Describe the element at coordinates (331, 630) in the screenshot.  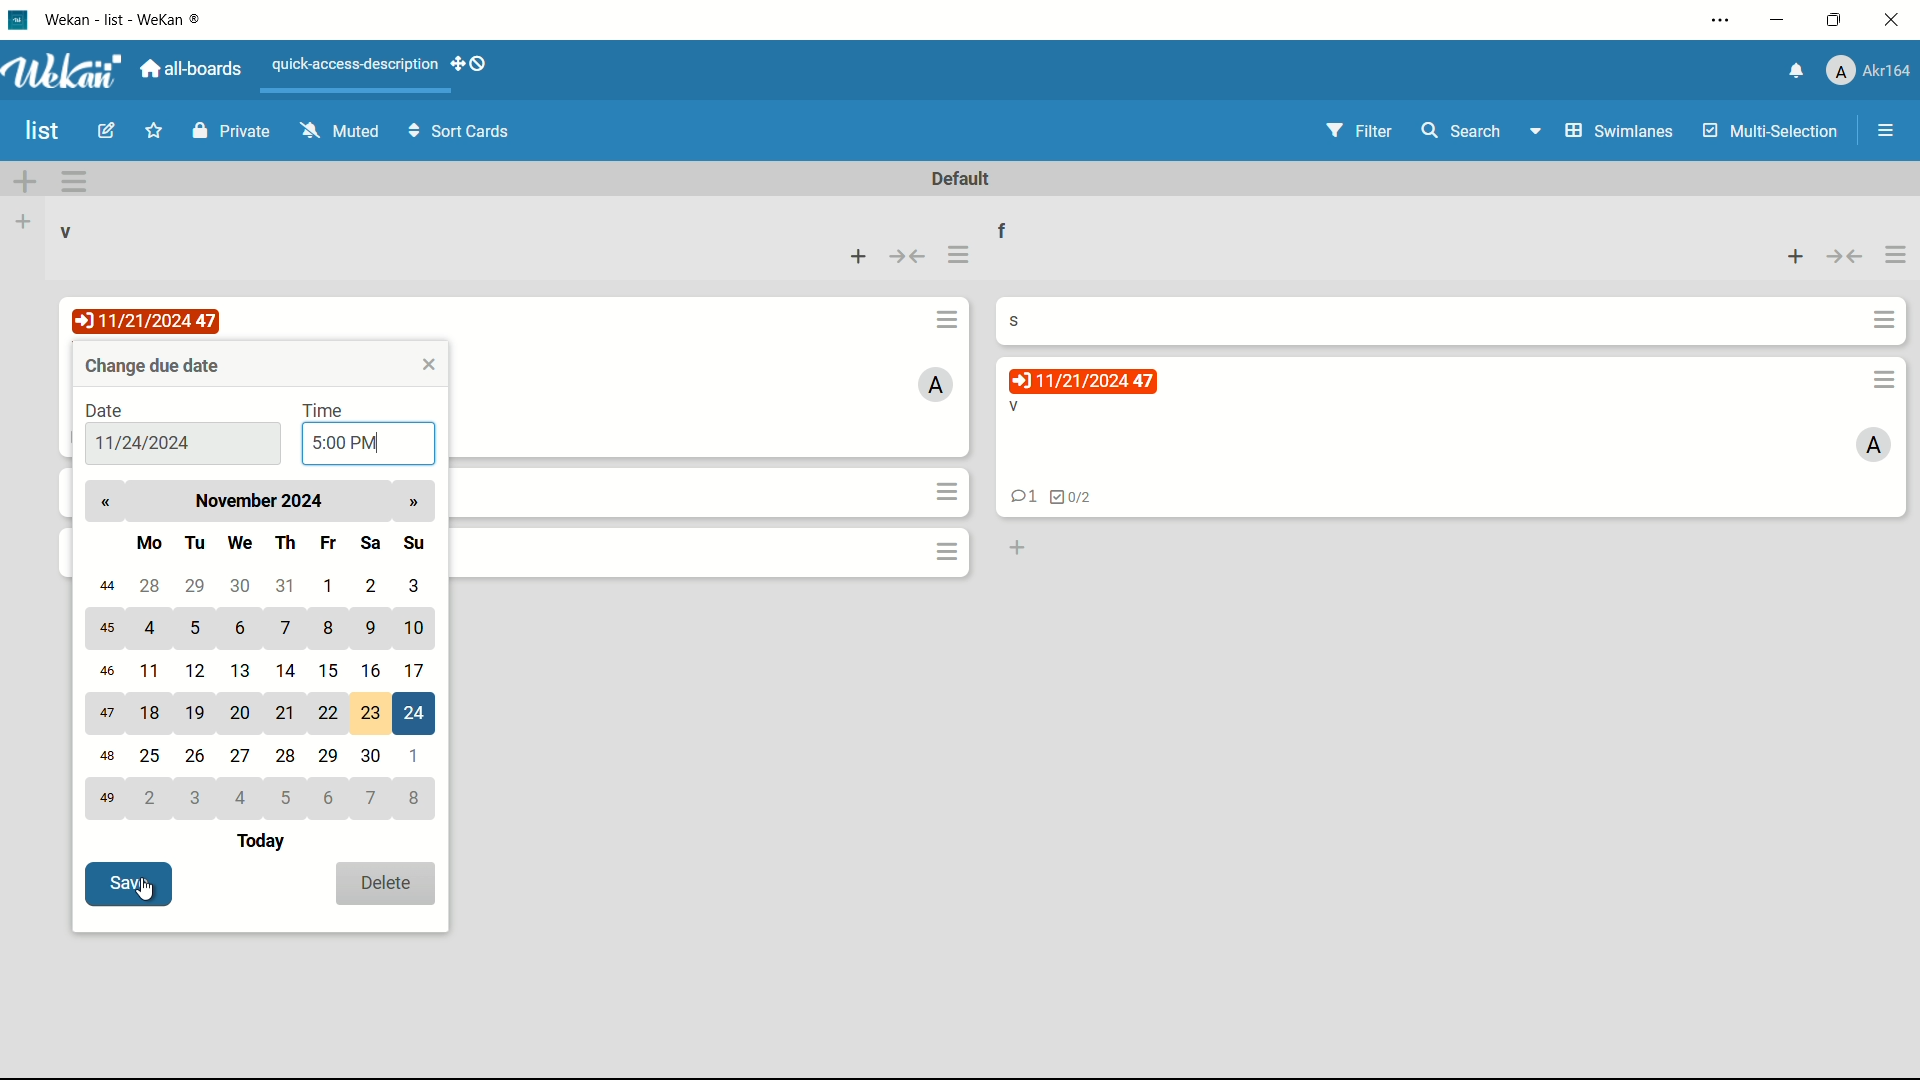
I see `8` at that location.